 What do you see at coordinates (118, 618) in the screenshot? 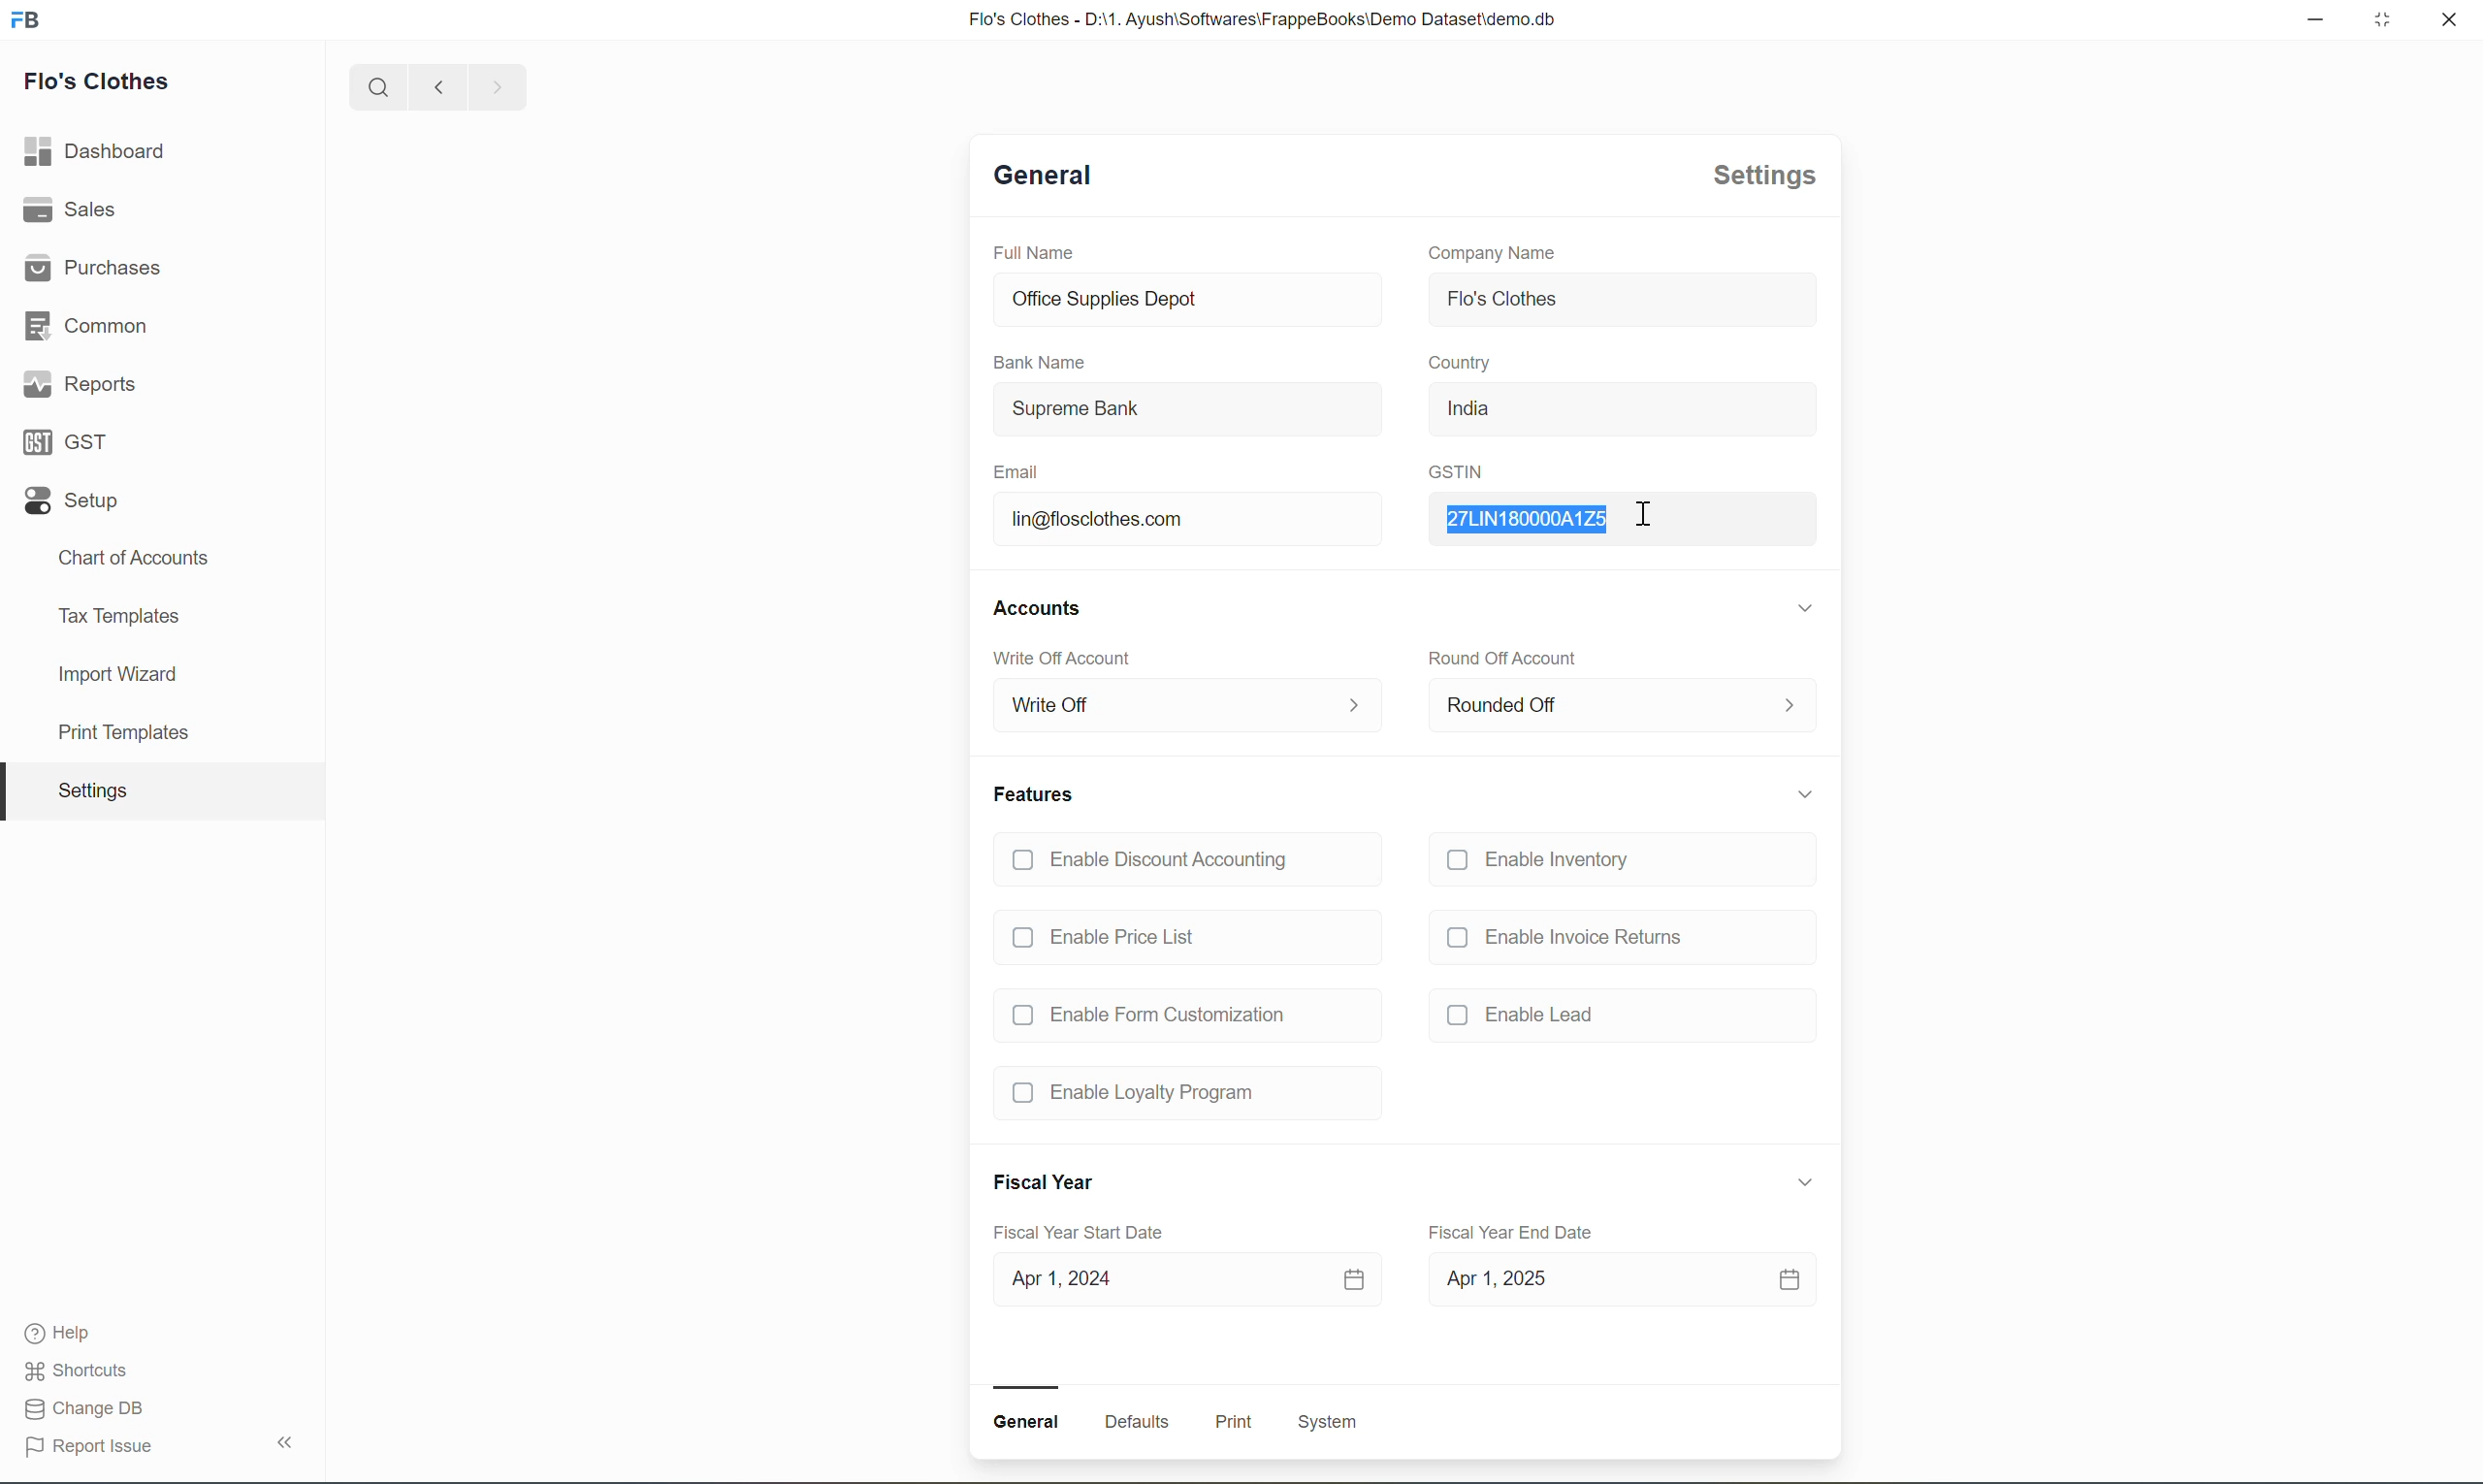
I see `Tax Templates` at bounding box center [118, 618].